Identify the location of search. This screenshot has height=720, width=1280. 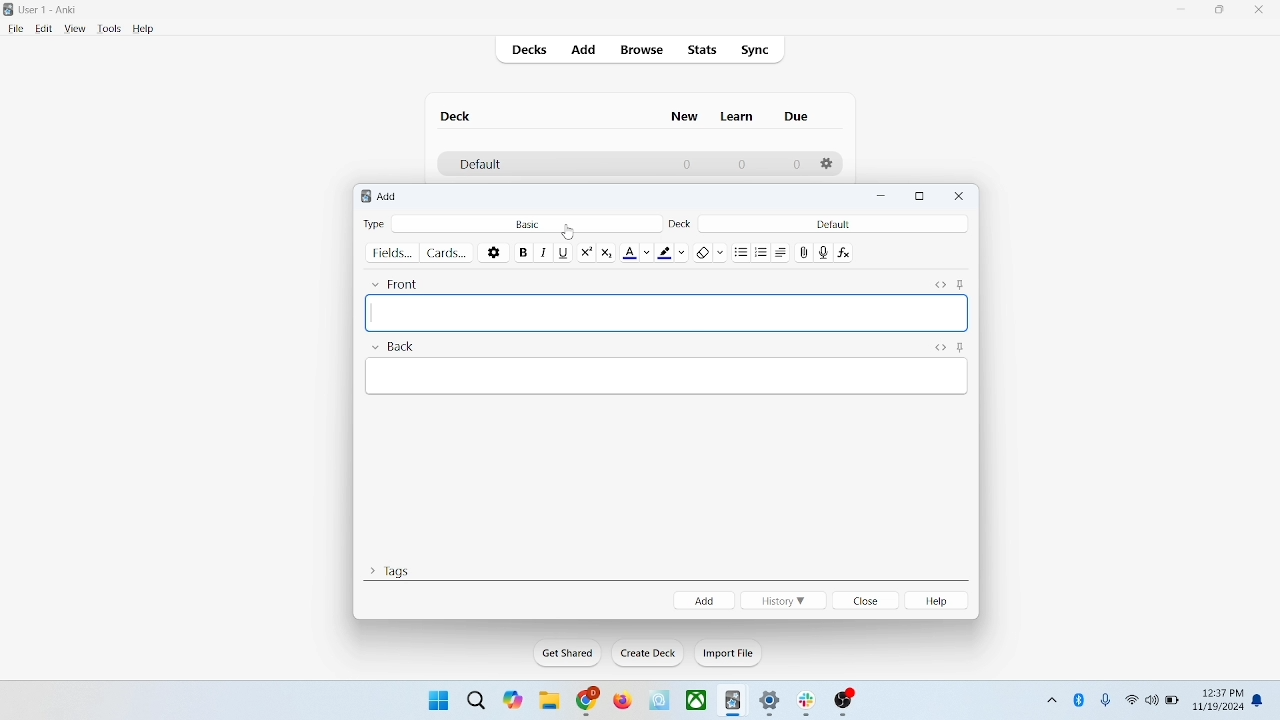
(477, 699).